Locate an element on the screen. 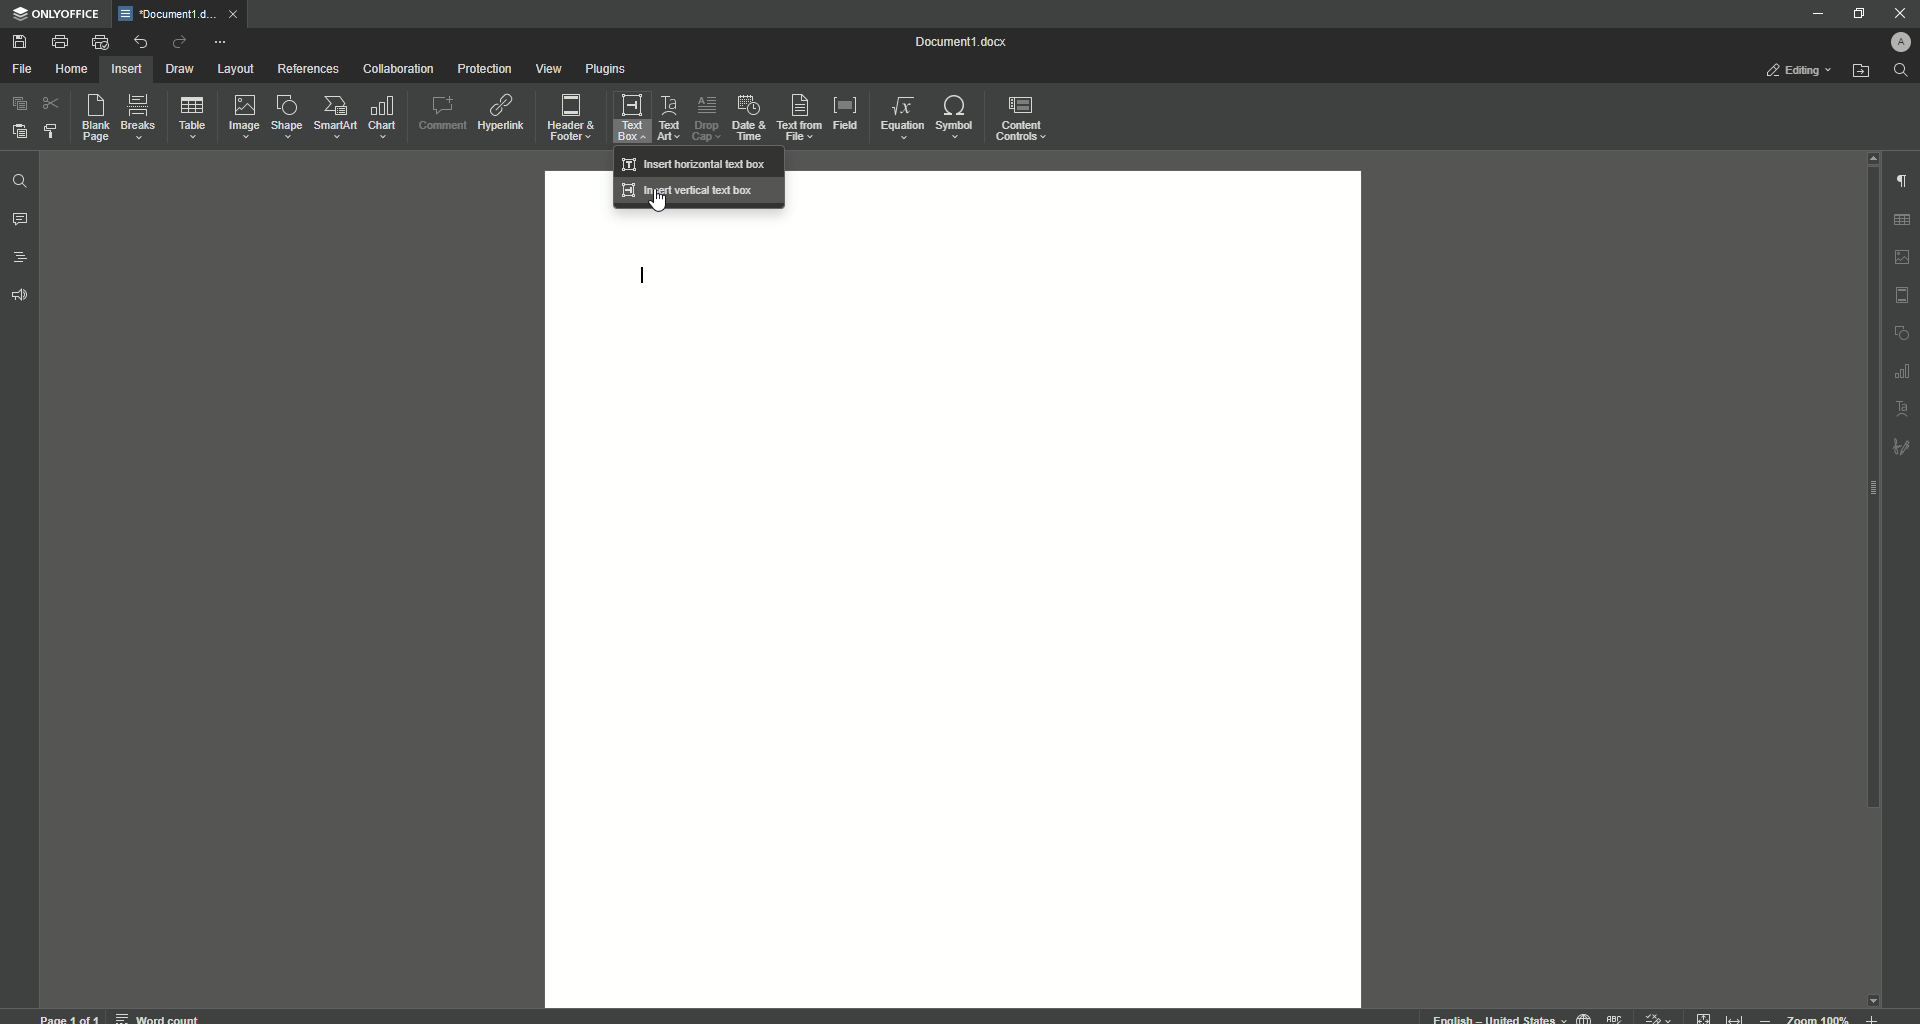  Text Line is located at coordinates (647, 278).